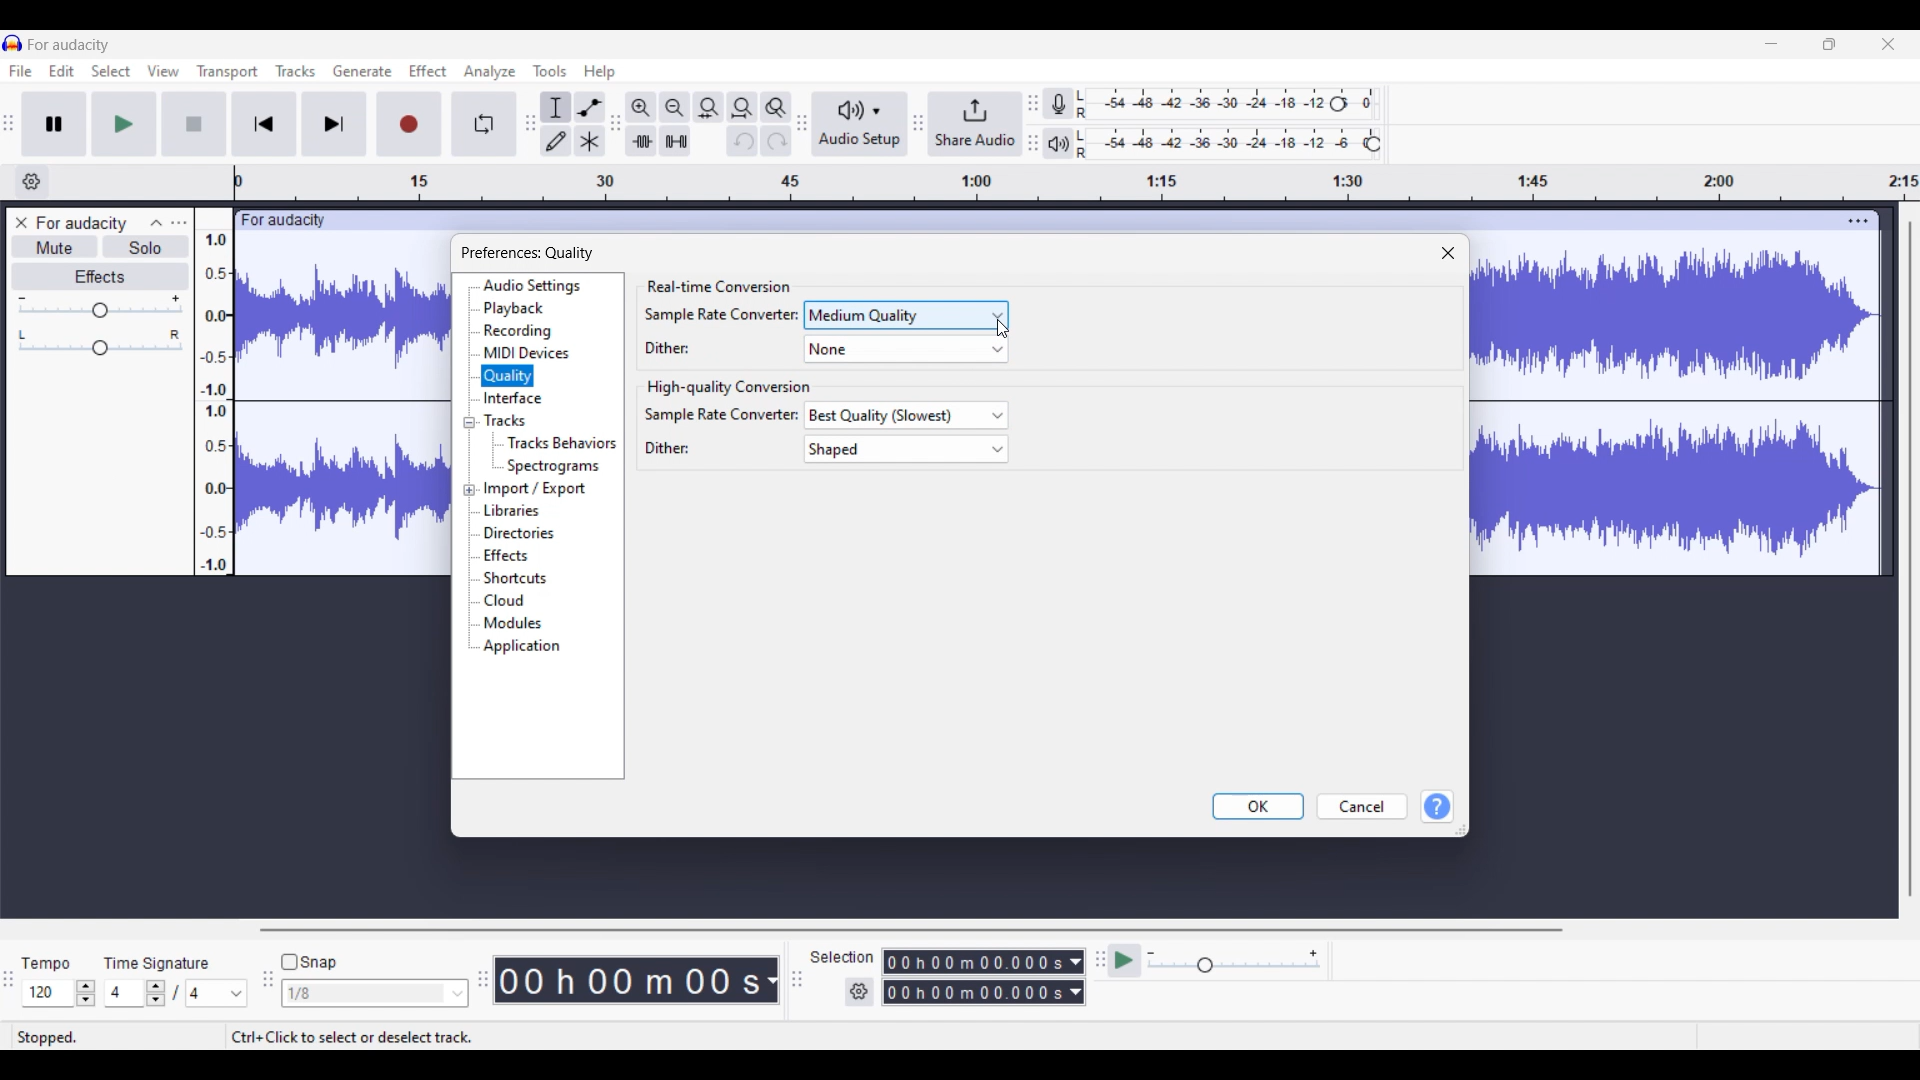  What do you see at coordinates (409, 124) in the screenshot?
I see `Record/Record new track` at bounding box center [409, 124].